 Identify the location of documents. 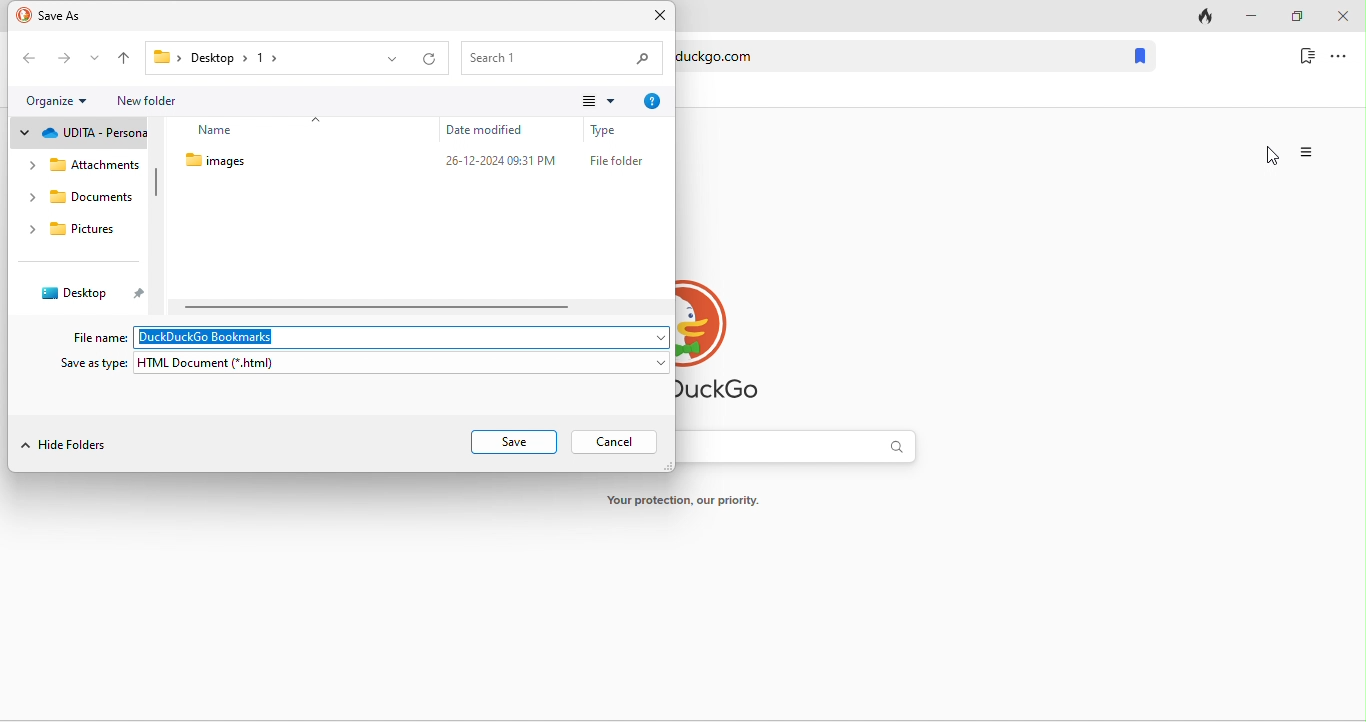
(79, 198).